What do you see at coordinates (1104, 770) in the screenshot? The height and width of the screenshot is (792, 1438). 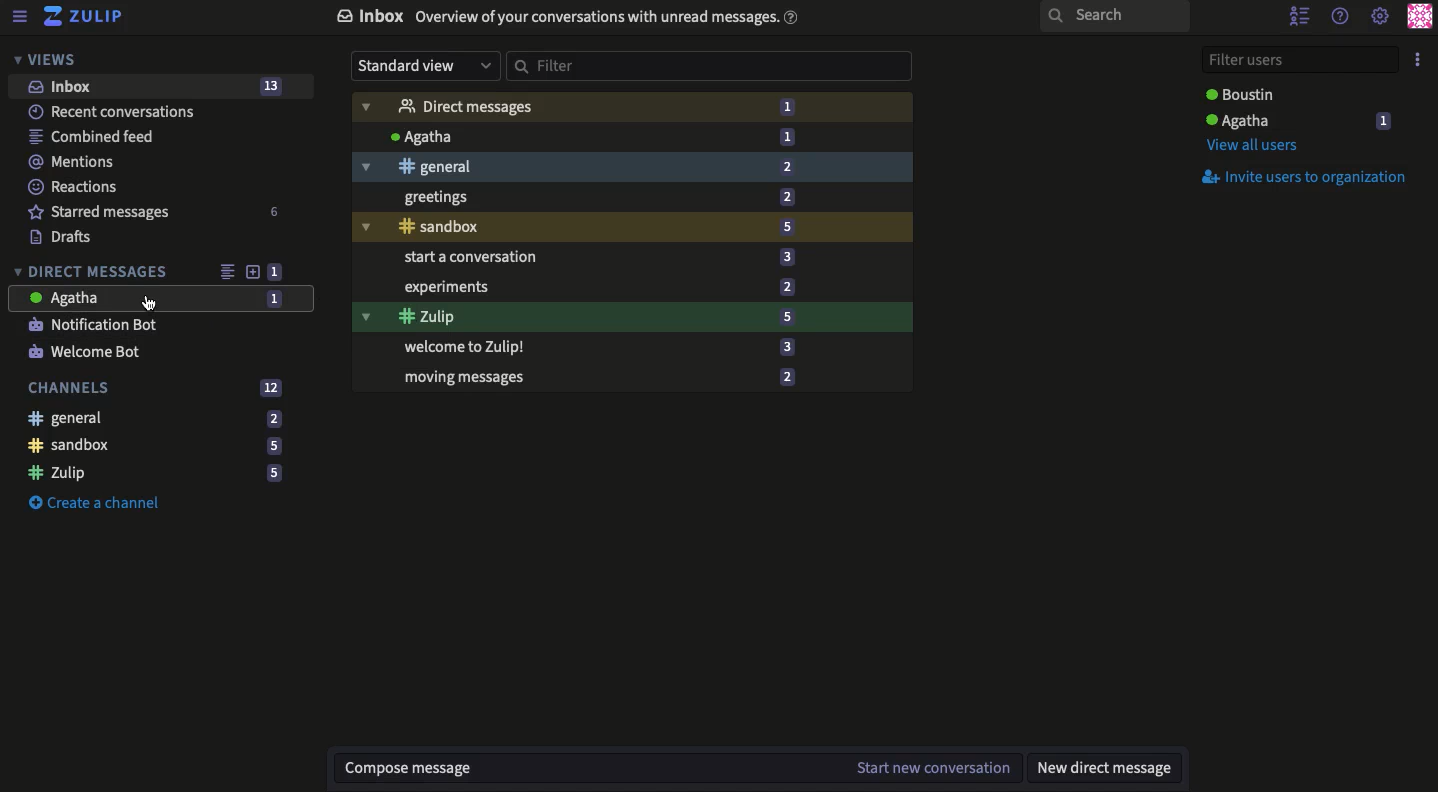 I see `New direct message` at bounding box center [1104, 770].